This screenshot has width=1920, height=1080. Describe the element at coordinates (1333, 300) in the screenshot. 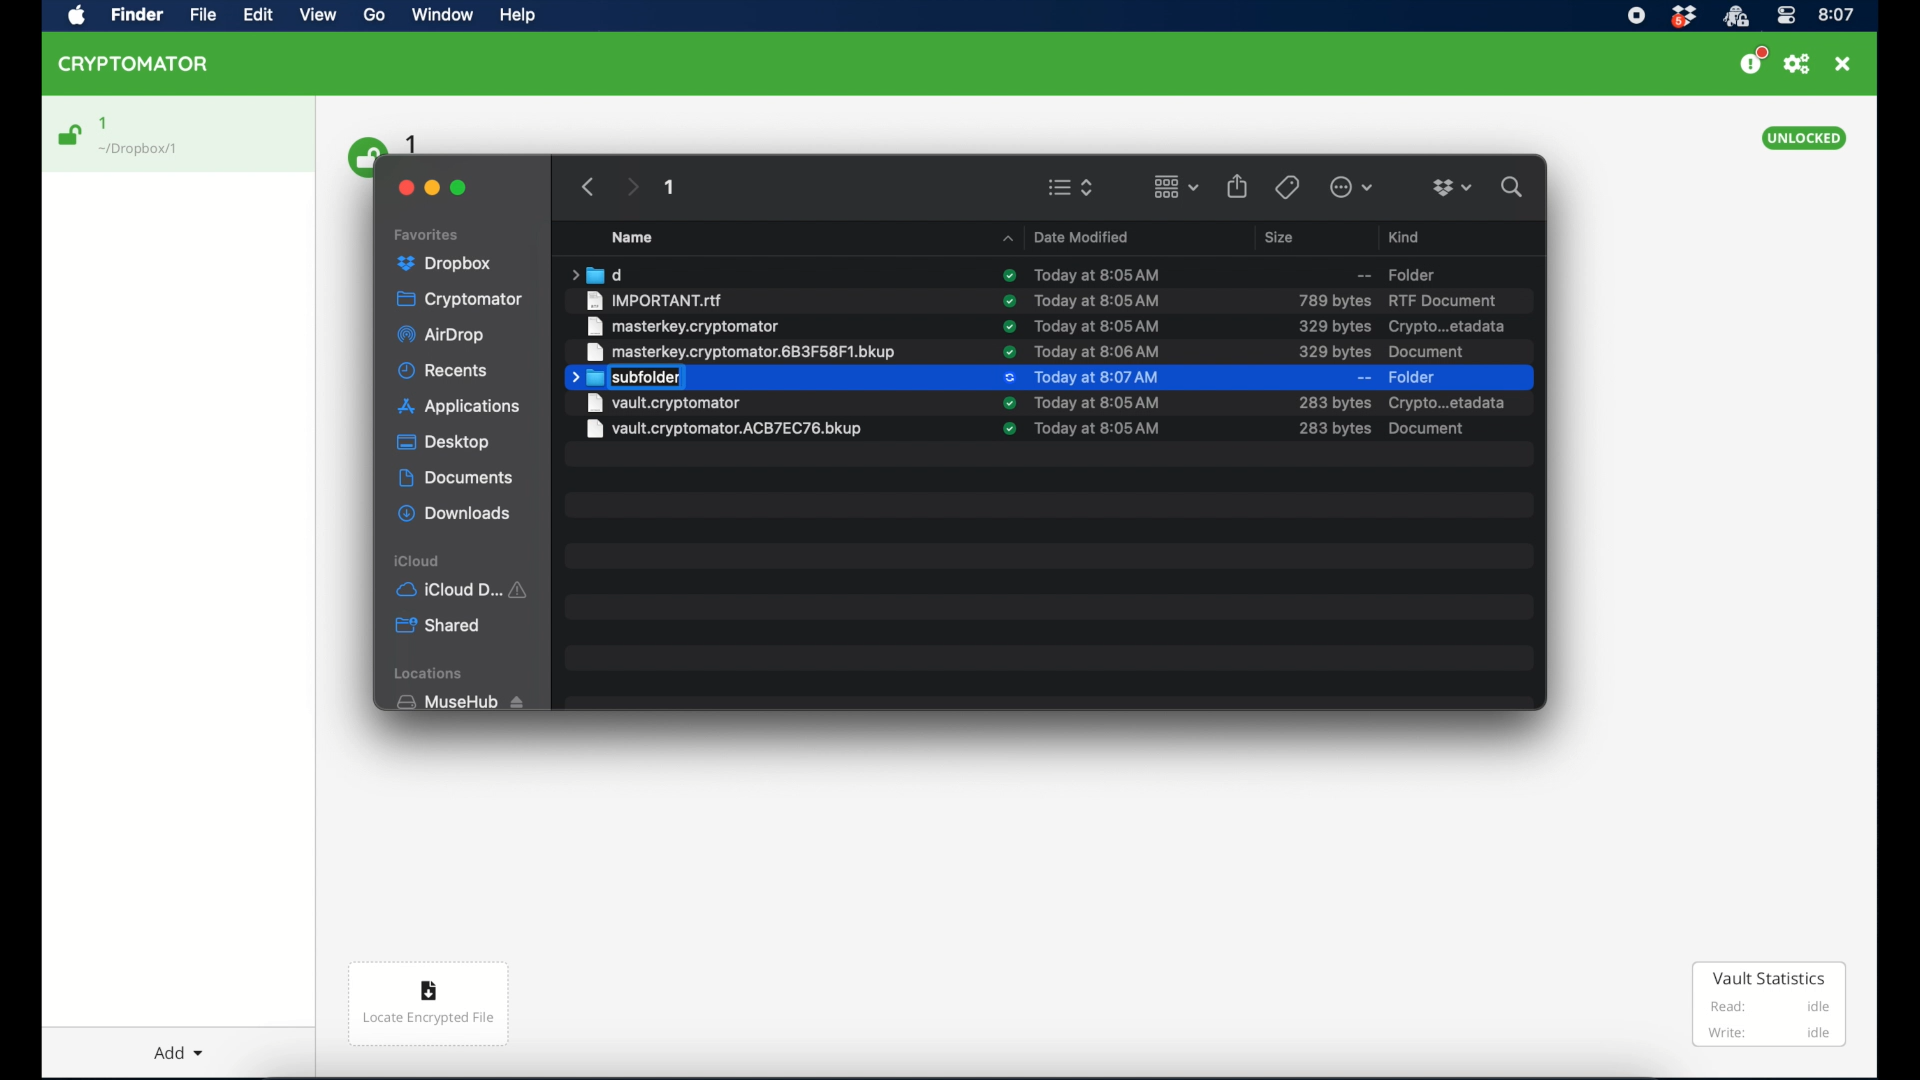

I see `size` at that location.